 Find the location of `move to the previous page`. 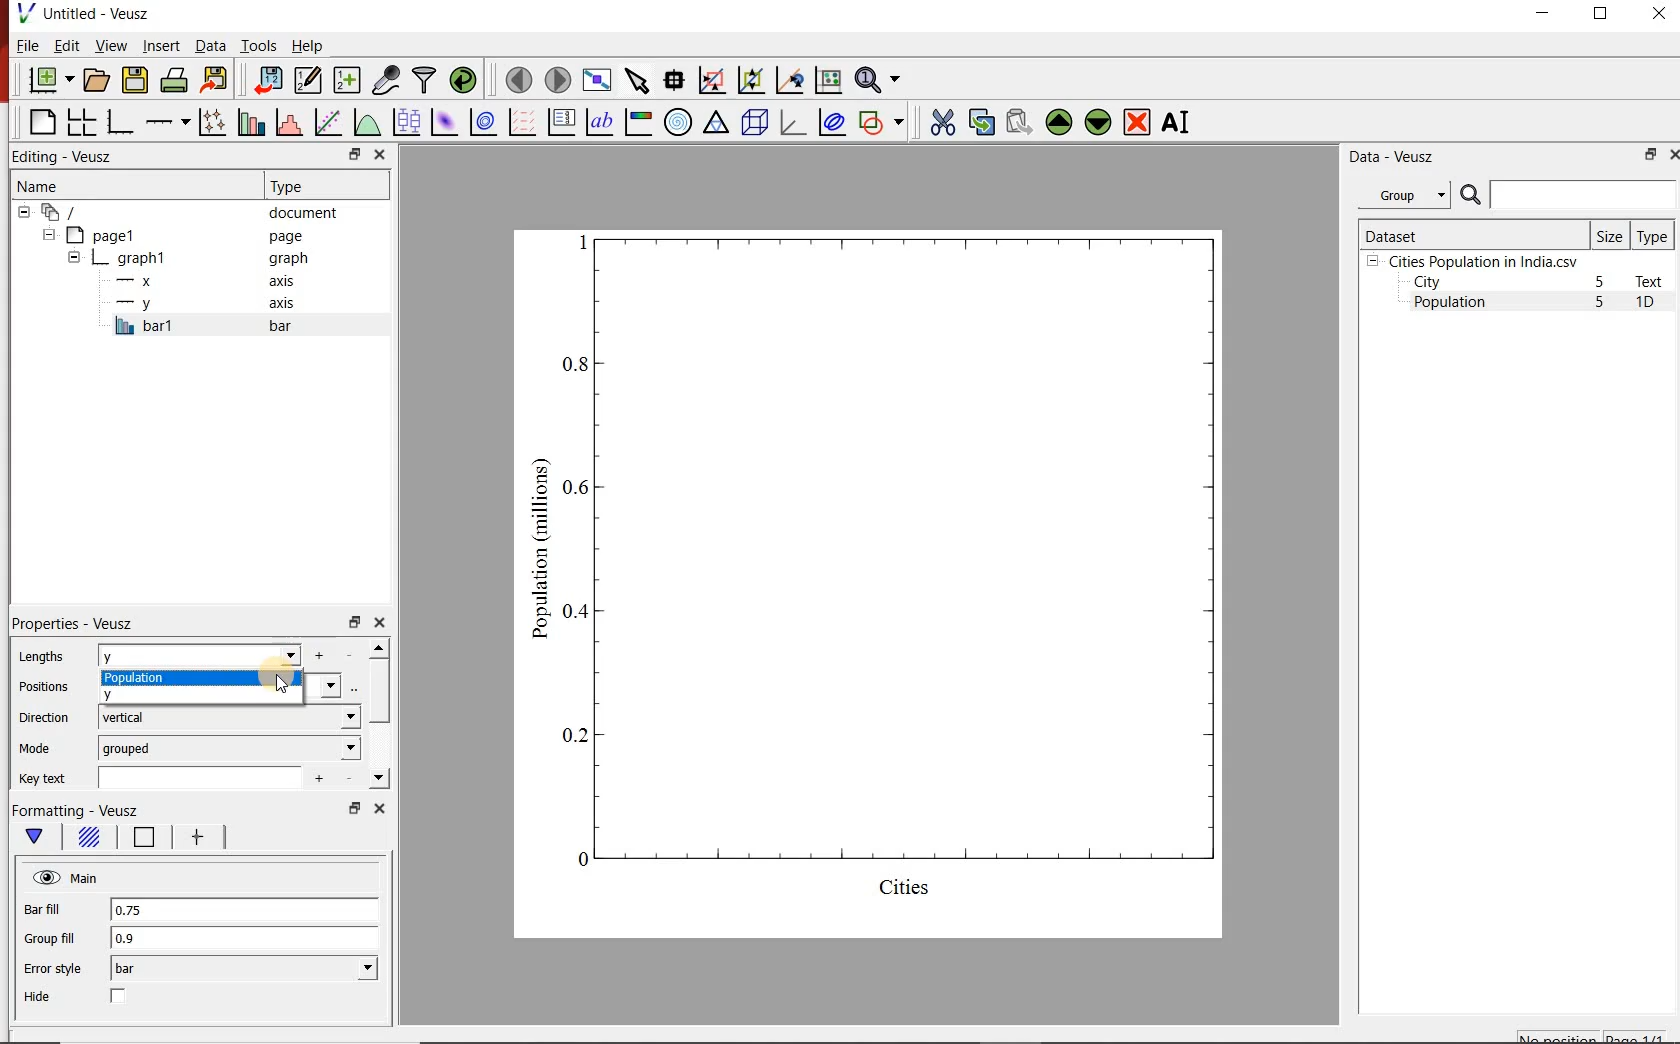

move to the previous page is located at coordinates (516, 78).